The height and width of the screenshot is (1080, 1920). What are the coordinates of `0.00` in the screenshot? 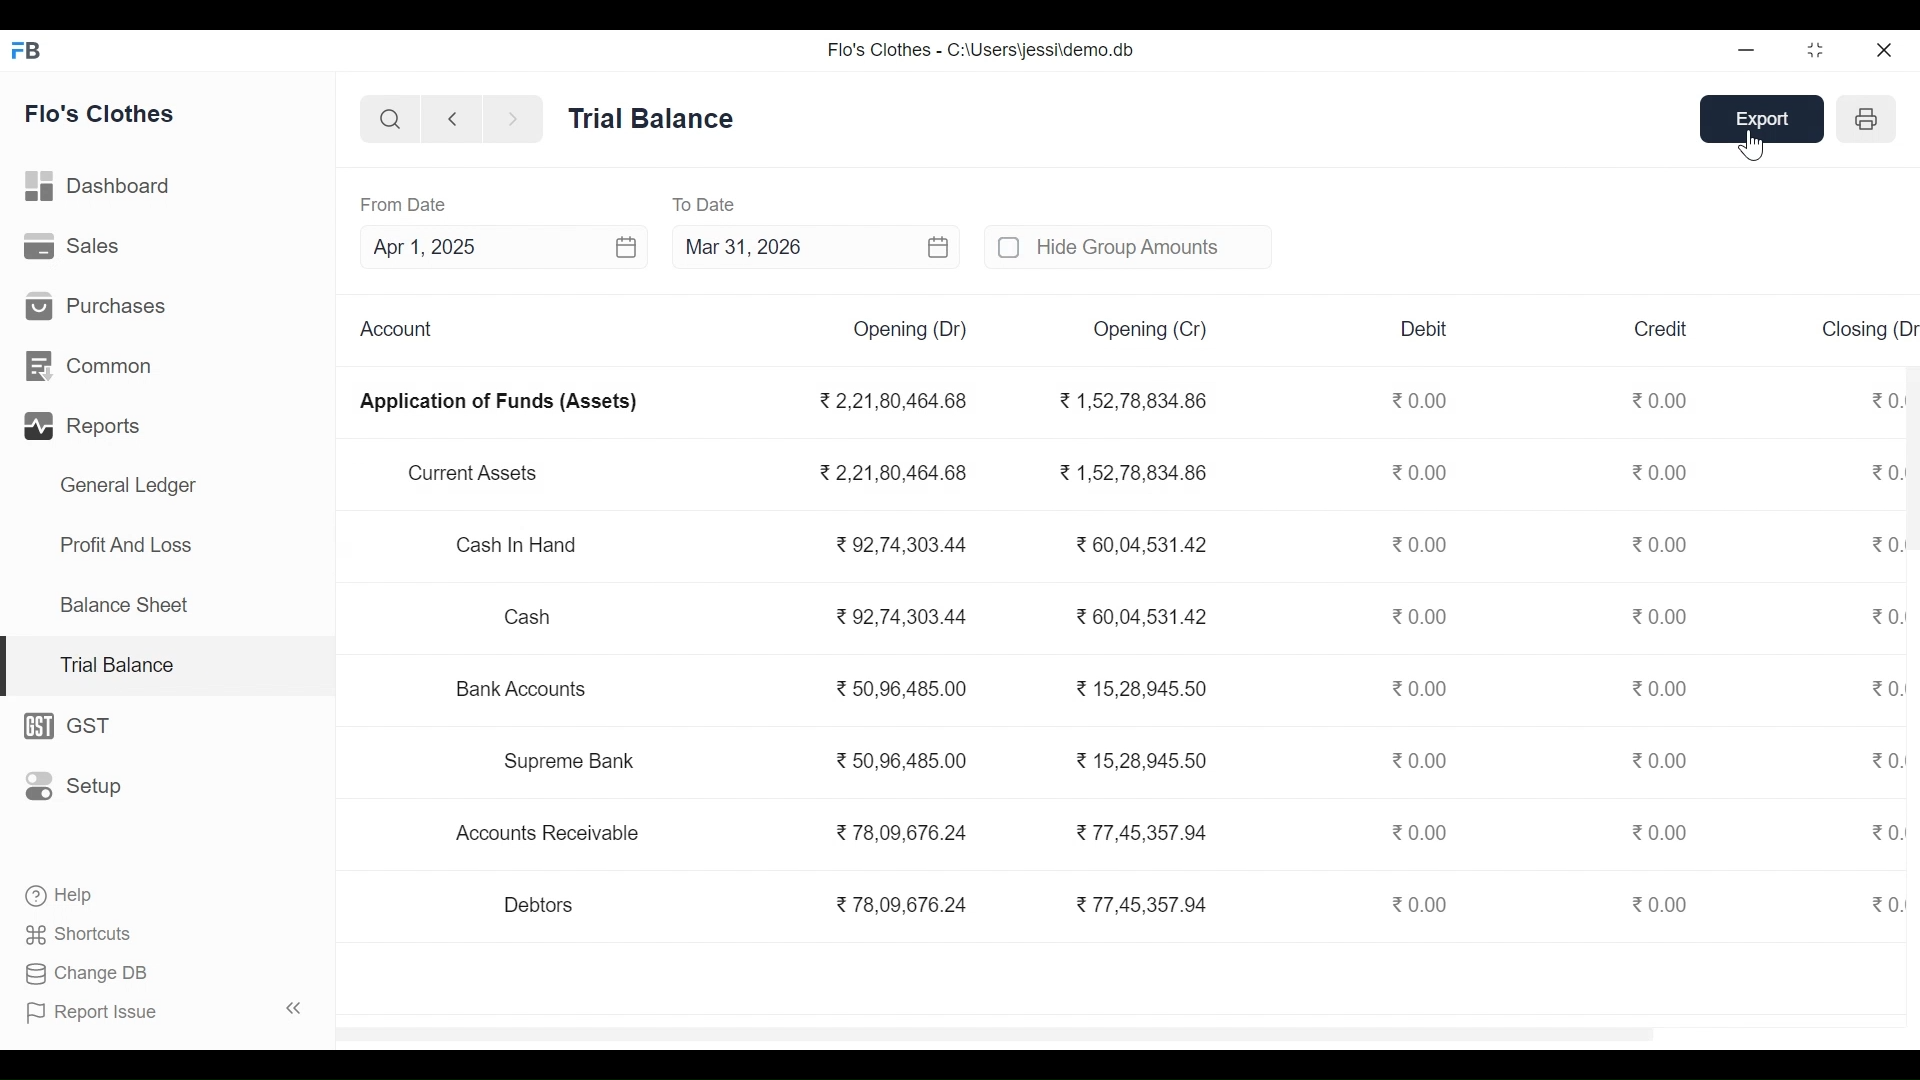 It's located at (1422, 758).